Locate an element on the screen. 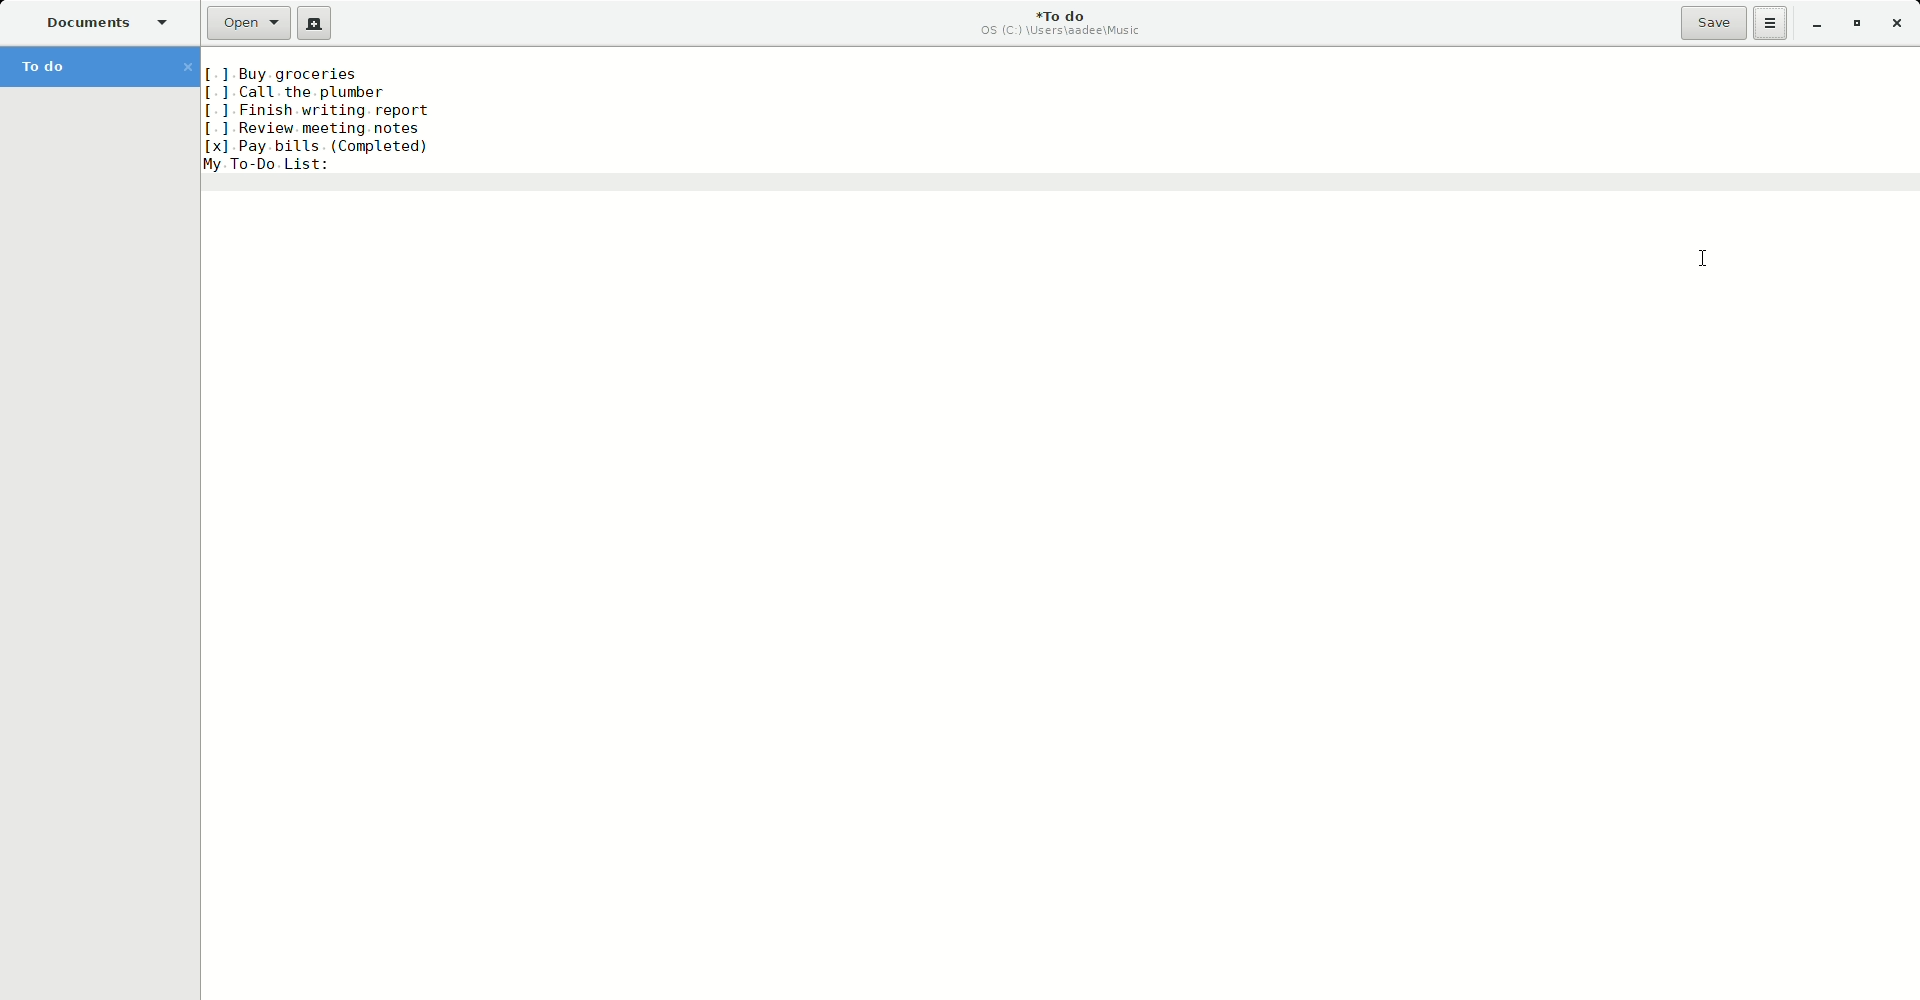 Image resolution: width=1920 pixels, height=1000 pixels. Minimize is located at coordinates (1817, 25).